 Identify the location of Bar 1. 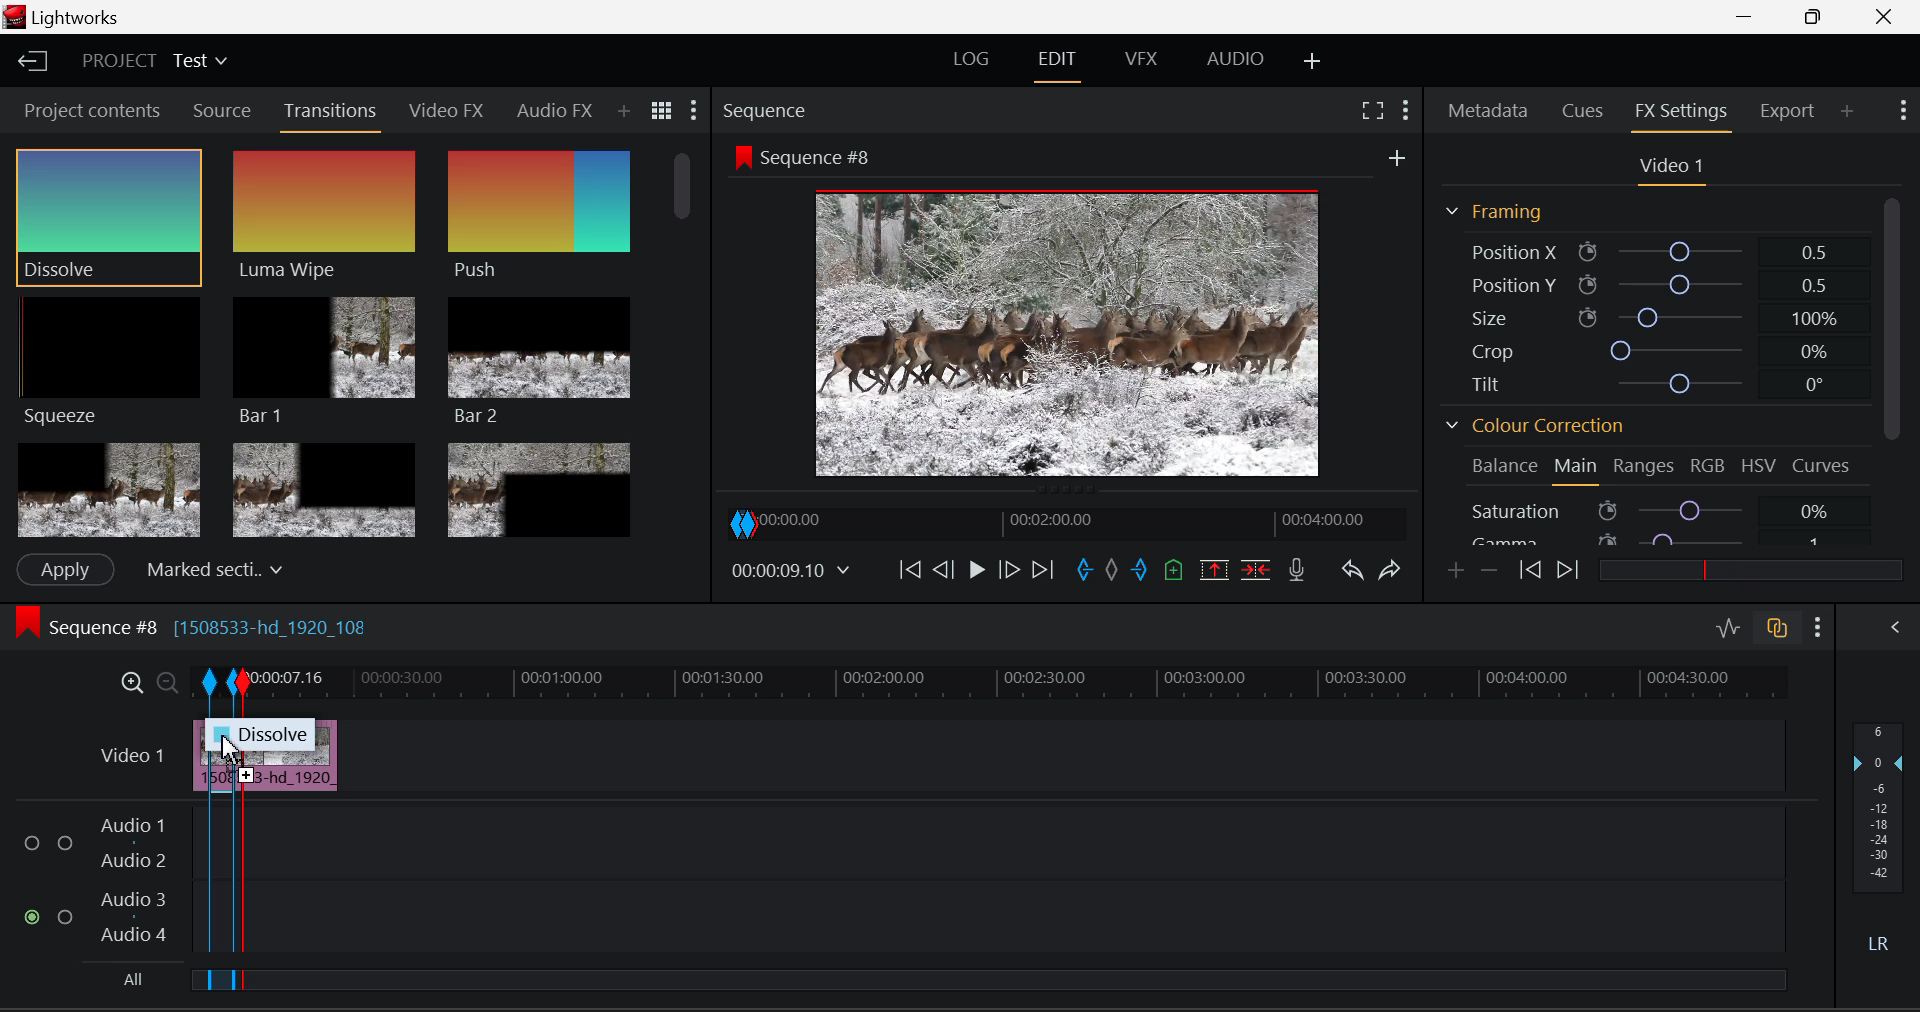
(325, 359).